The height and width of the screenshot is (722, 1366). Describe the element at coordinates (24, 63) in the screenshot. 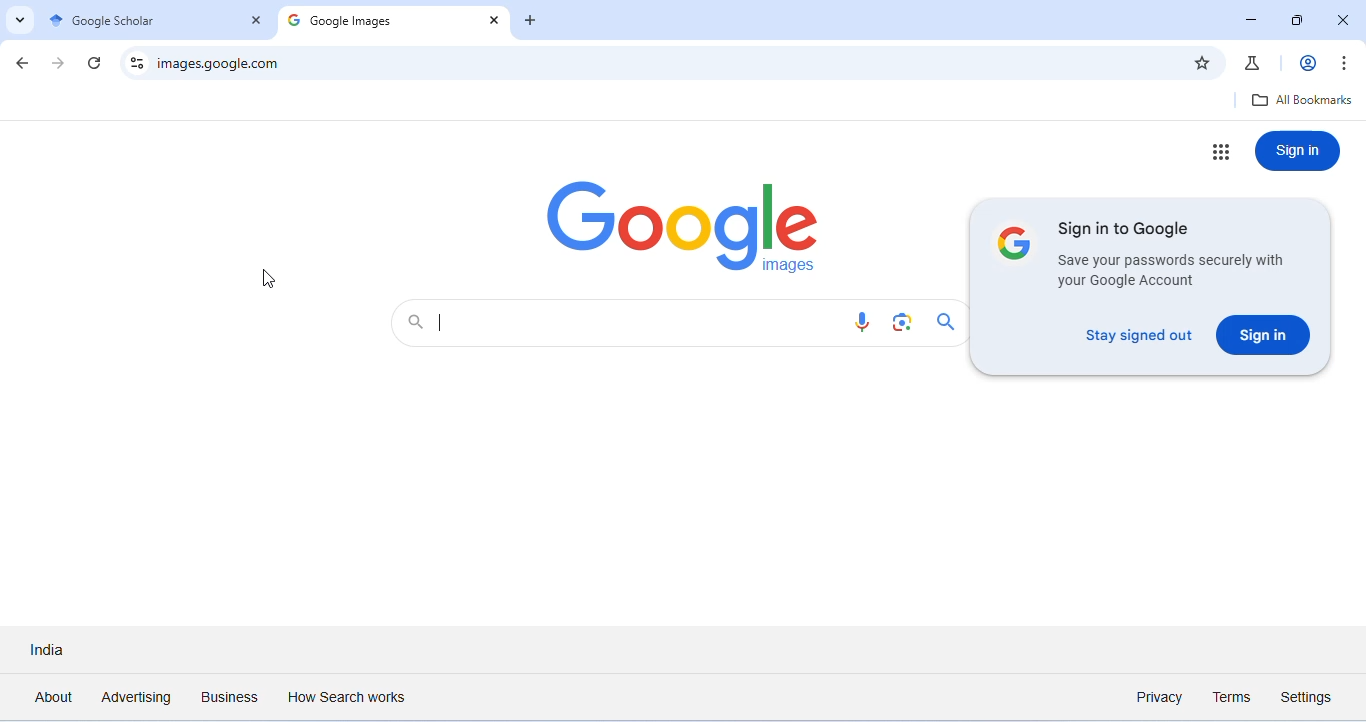

I see `color change in go back` at that location.